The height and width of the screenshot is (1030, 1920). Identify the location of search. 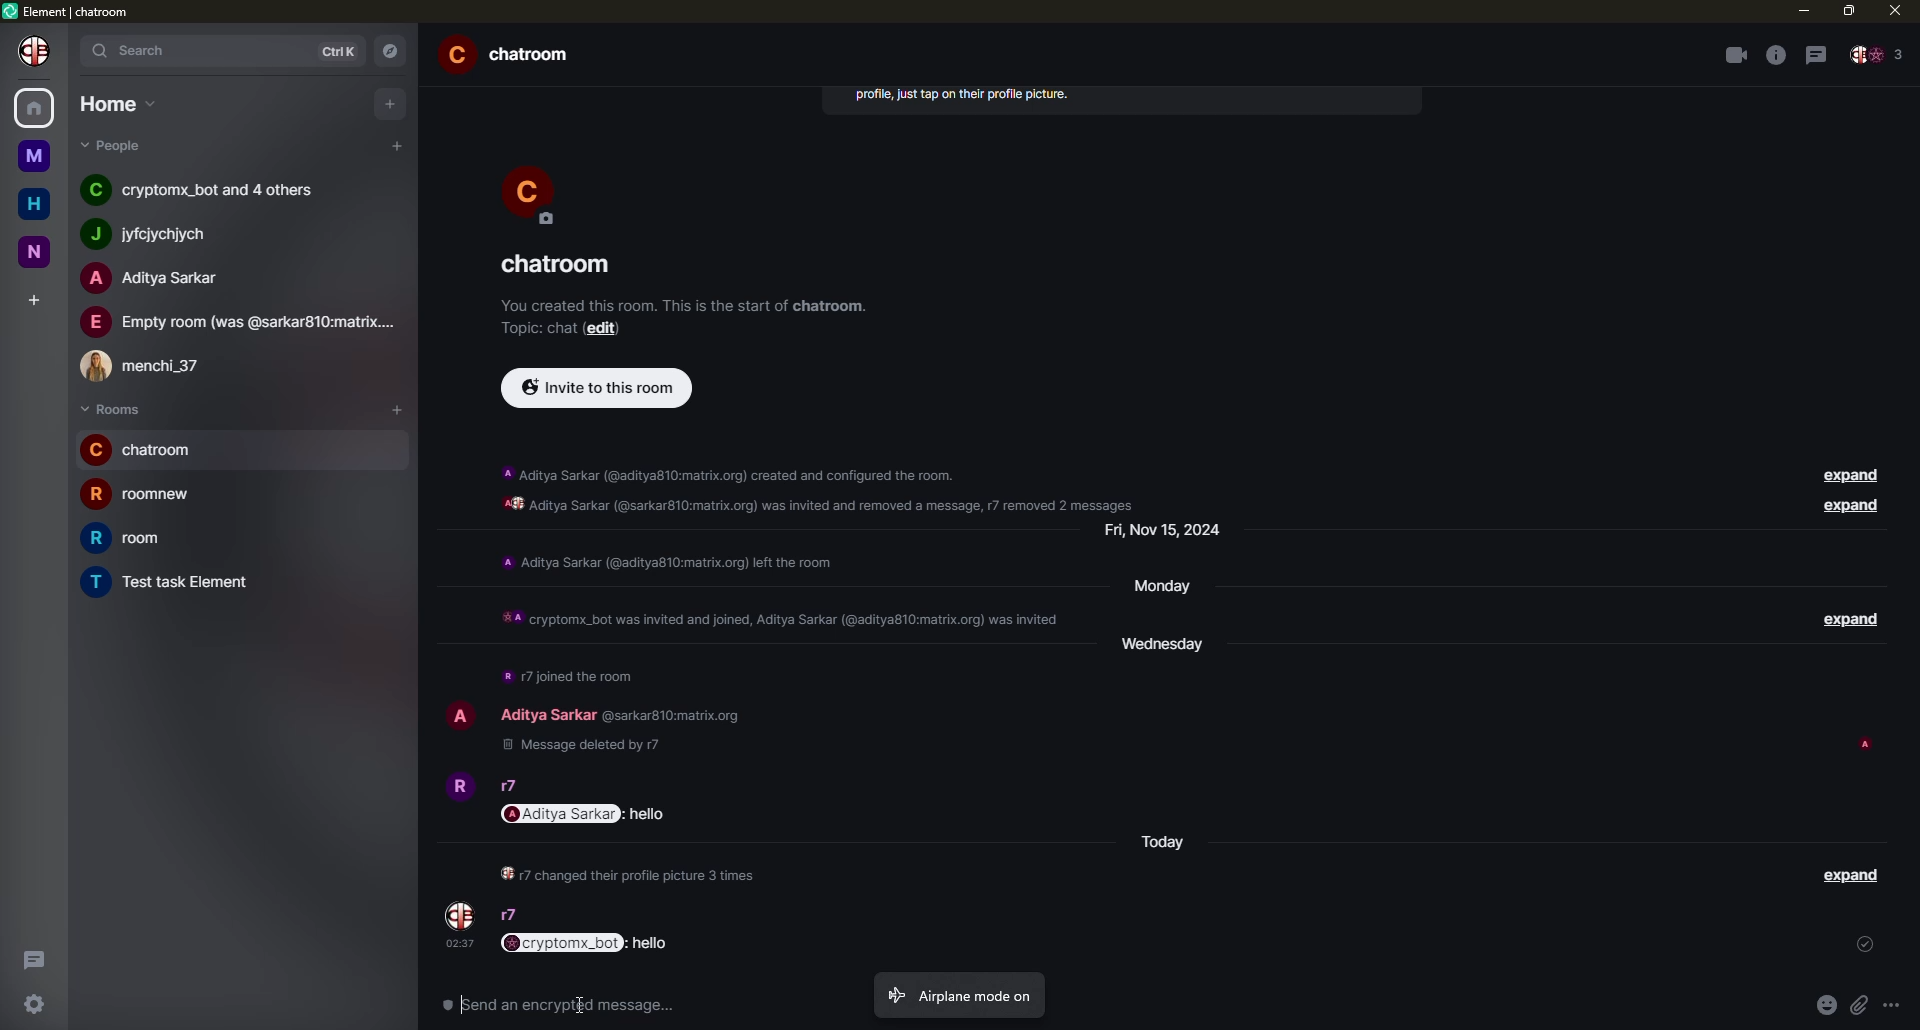
(145, 50).